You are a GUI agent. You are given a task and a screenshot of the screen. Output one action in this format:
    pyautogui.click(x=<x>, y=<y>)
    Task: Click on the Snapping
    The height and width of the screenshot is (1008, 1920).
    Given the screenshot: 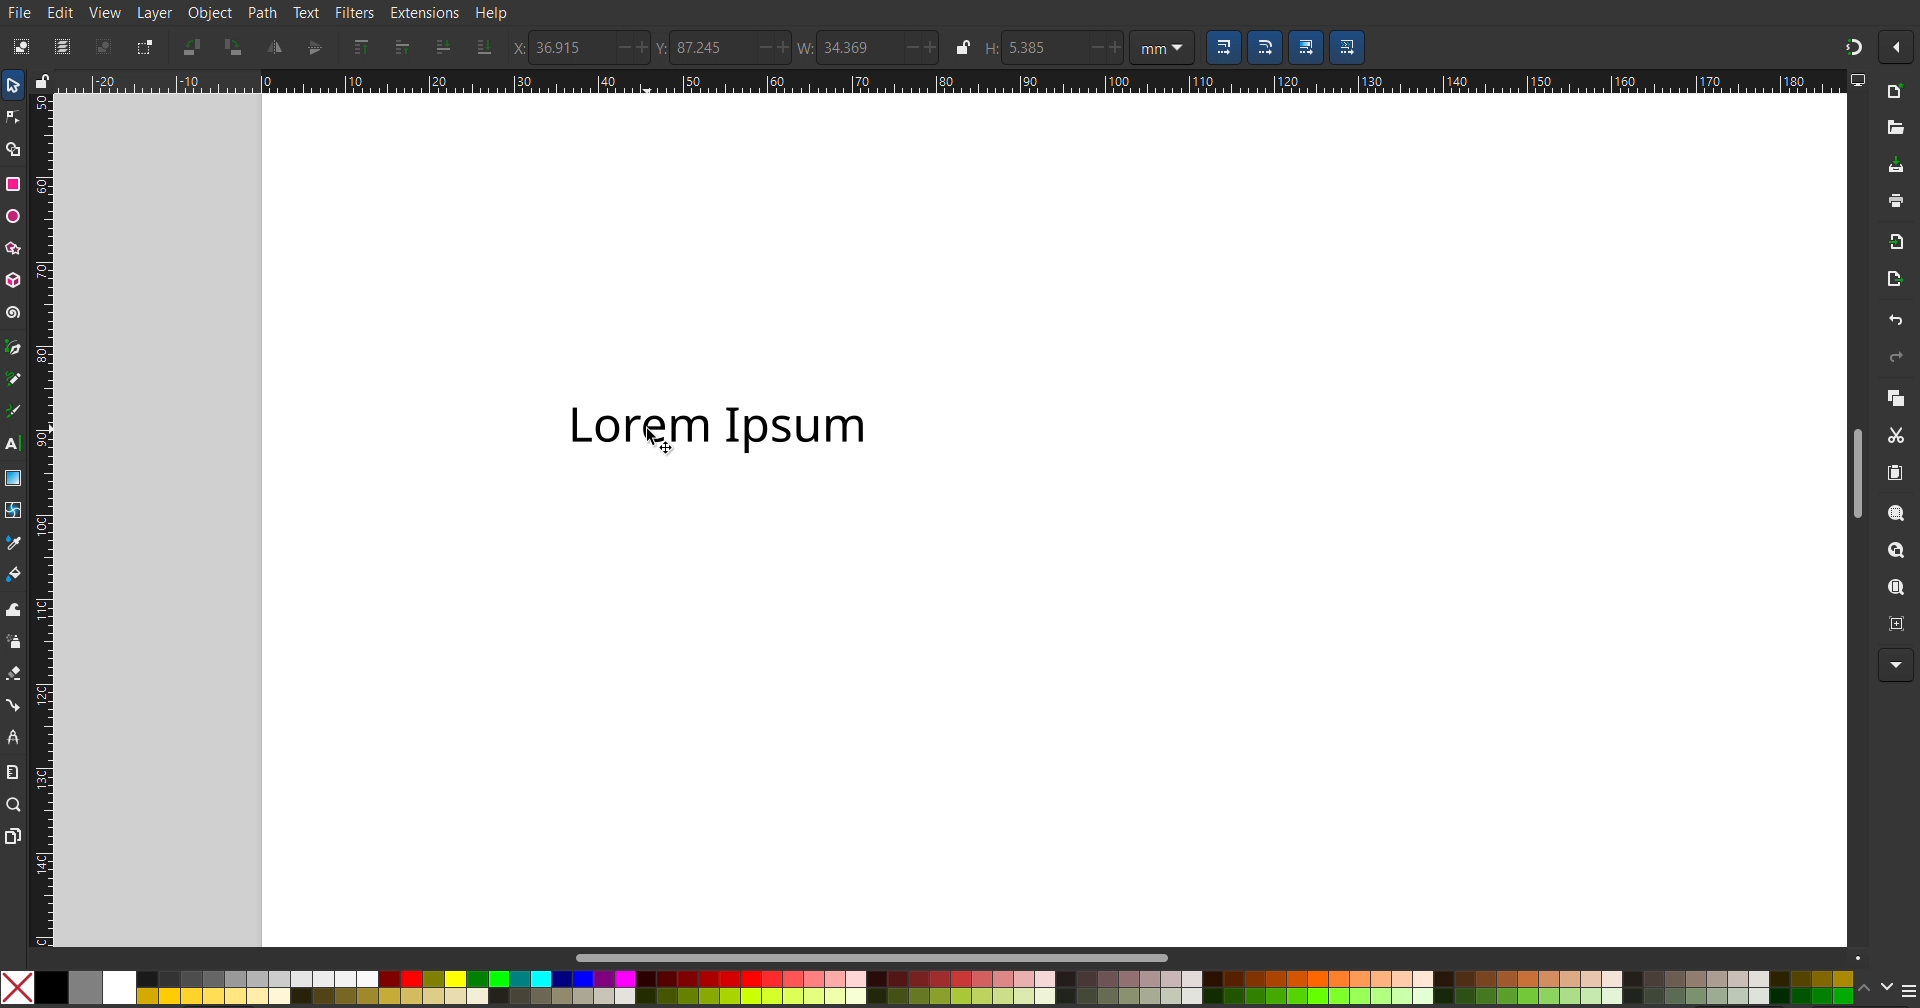 What is the action you would take?
    pyautogui.click(x=1849, y=48)
    